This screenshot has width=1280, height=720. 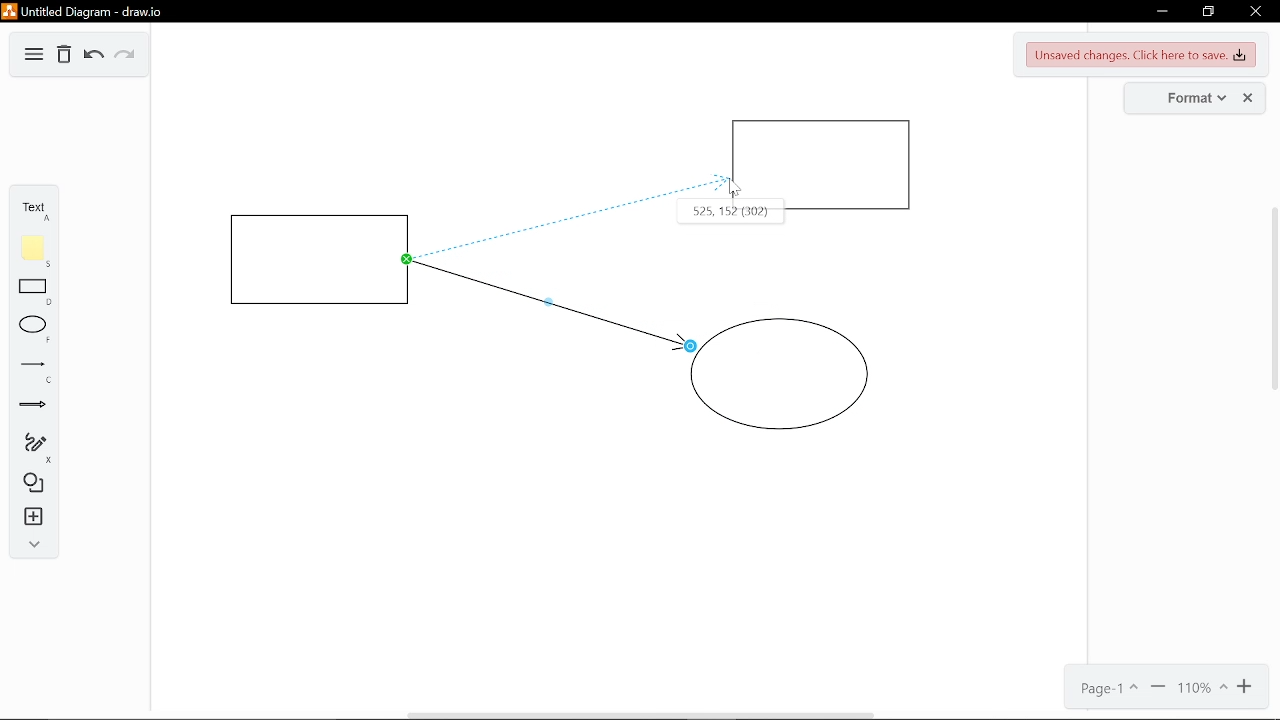 I want to click on expand/collapse, so click(x=31, y=547).